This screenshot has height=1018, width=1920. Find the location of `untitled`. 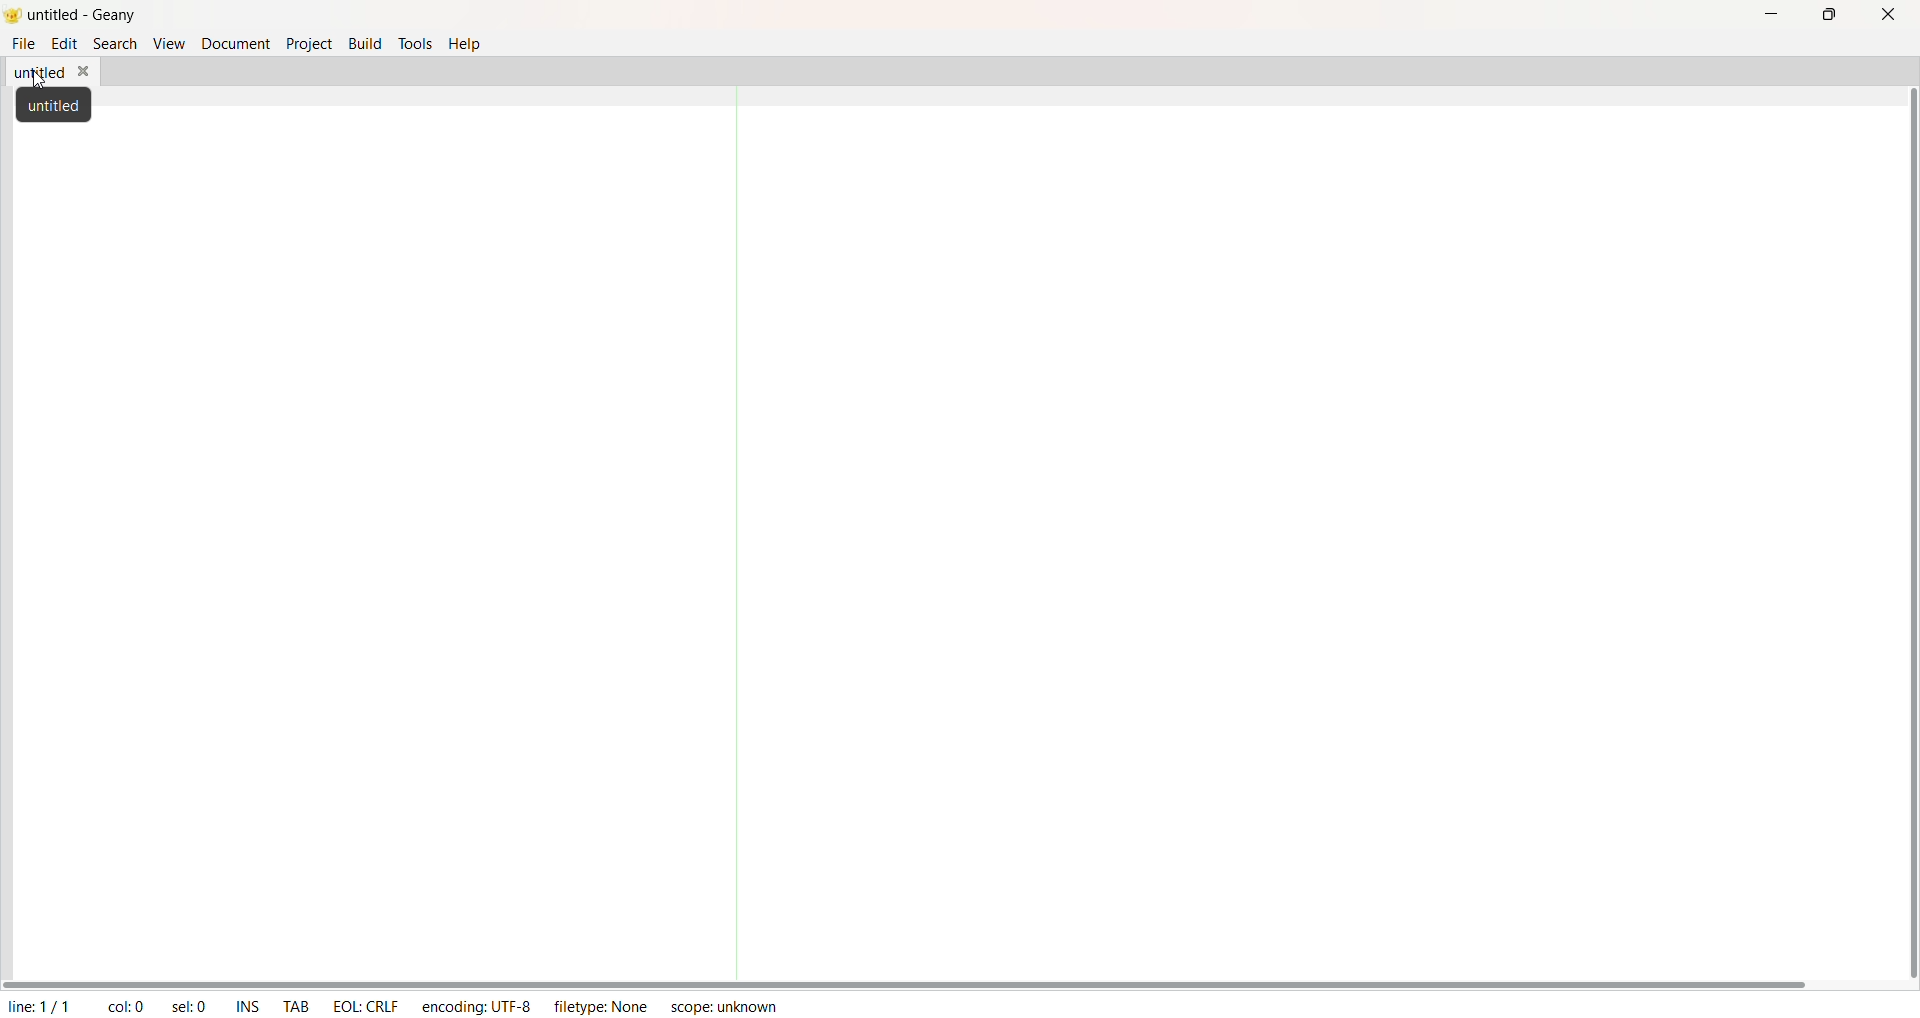

untitled is located at coordinates (49, 74).